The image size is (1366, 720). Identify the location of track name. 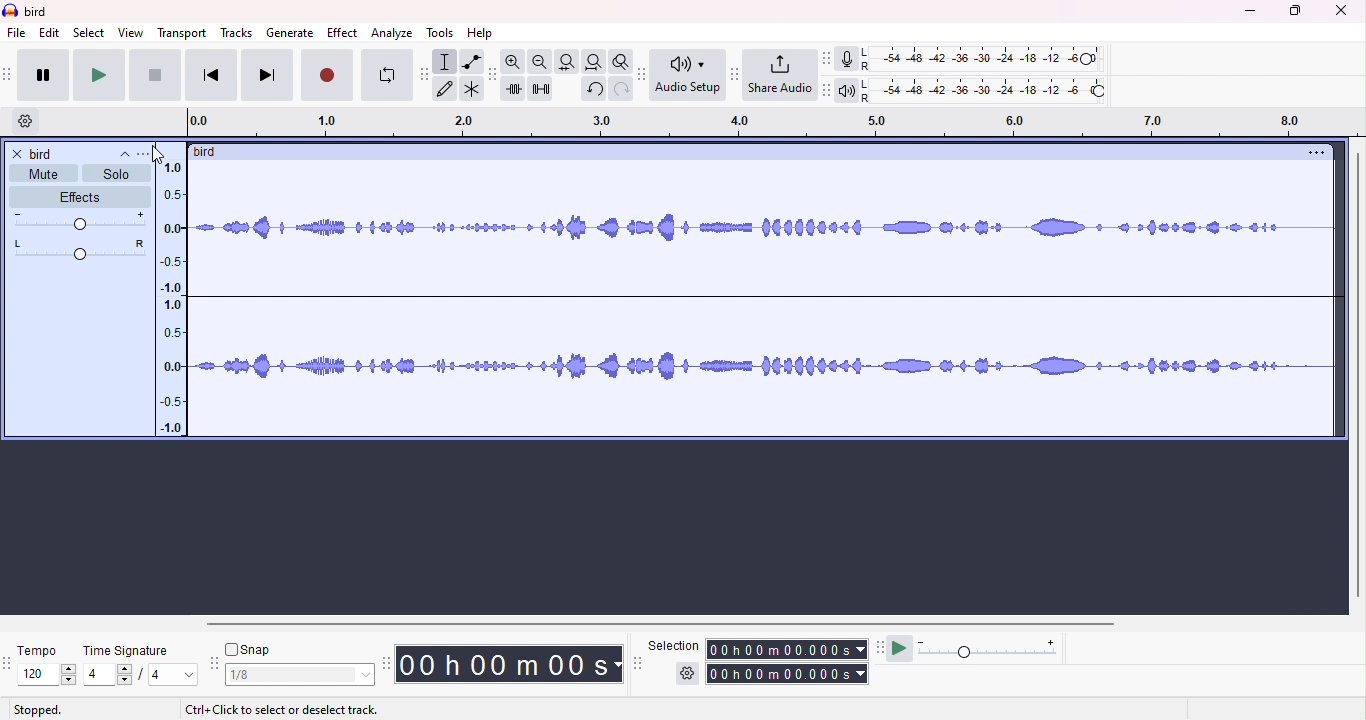
(210, 153).